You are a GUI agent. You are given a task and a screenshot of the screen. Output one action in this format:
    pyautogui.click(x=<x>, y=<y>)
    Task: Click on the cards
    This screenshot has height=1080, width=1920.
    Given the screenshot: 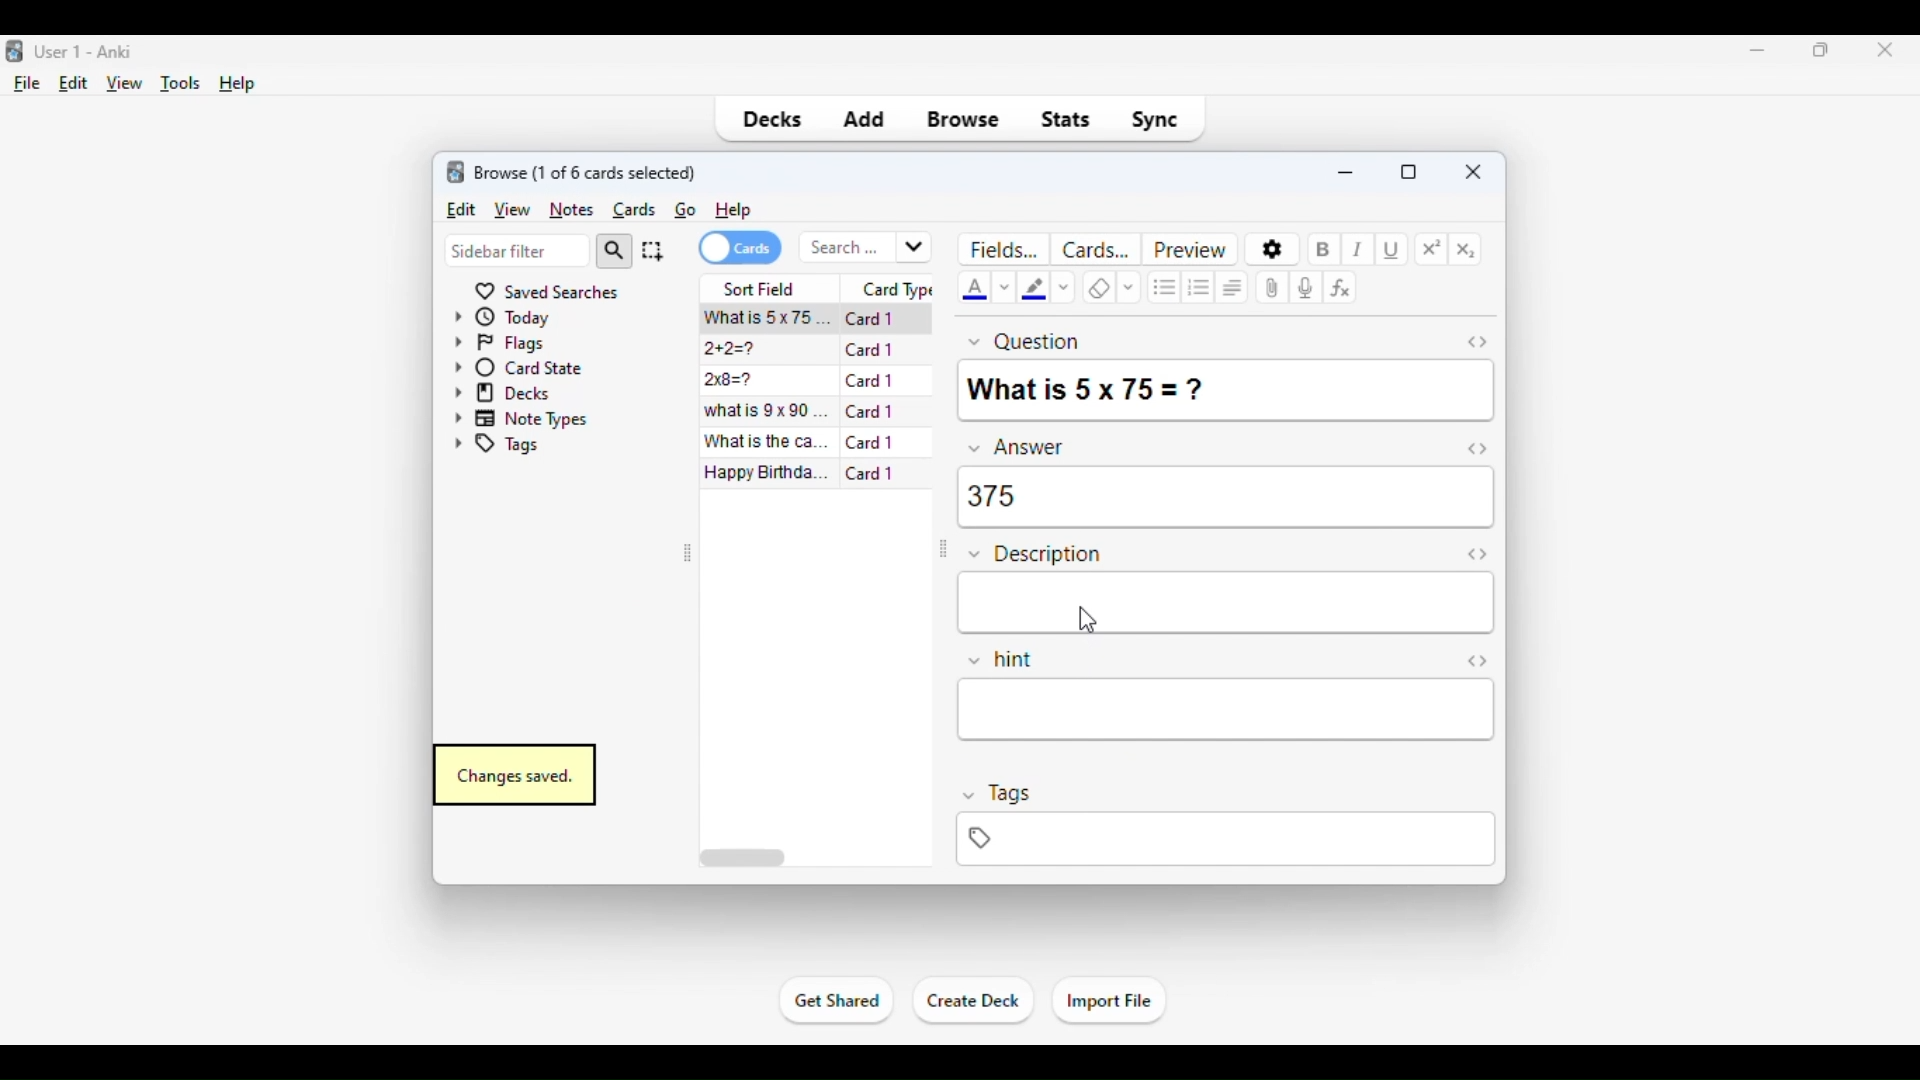 What is the action you would take?
    pyautogui.click(x=739, y=248)
    